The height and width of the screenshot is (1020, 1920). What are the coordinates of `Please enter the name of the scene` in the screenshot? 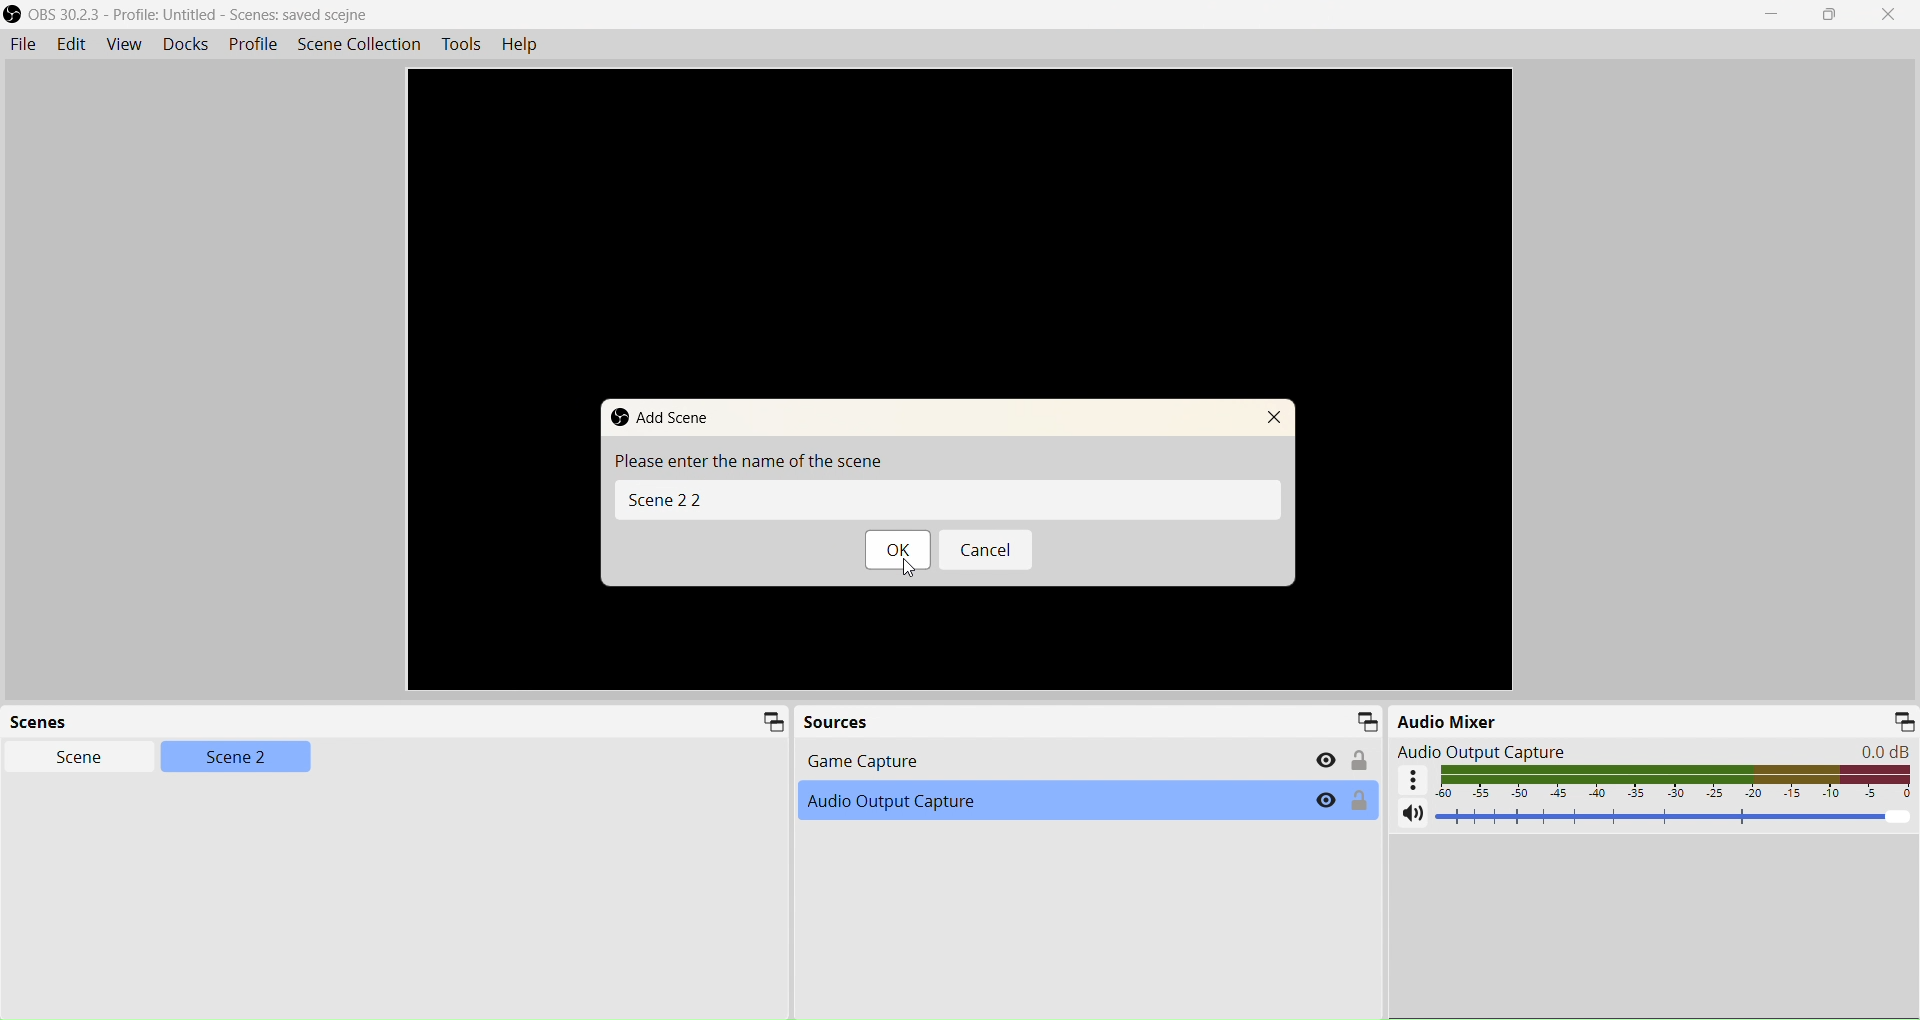 It's located at (747, 460).